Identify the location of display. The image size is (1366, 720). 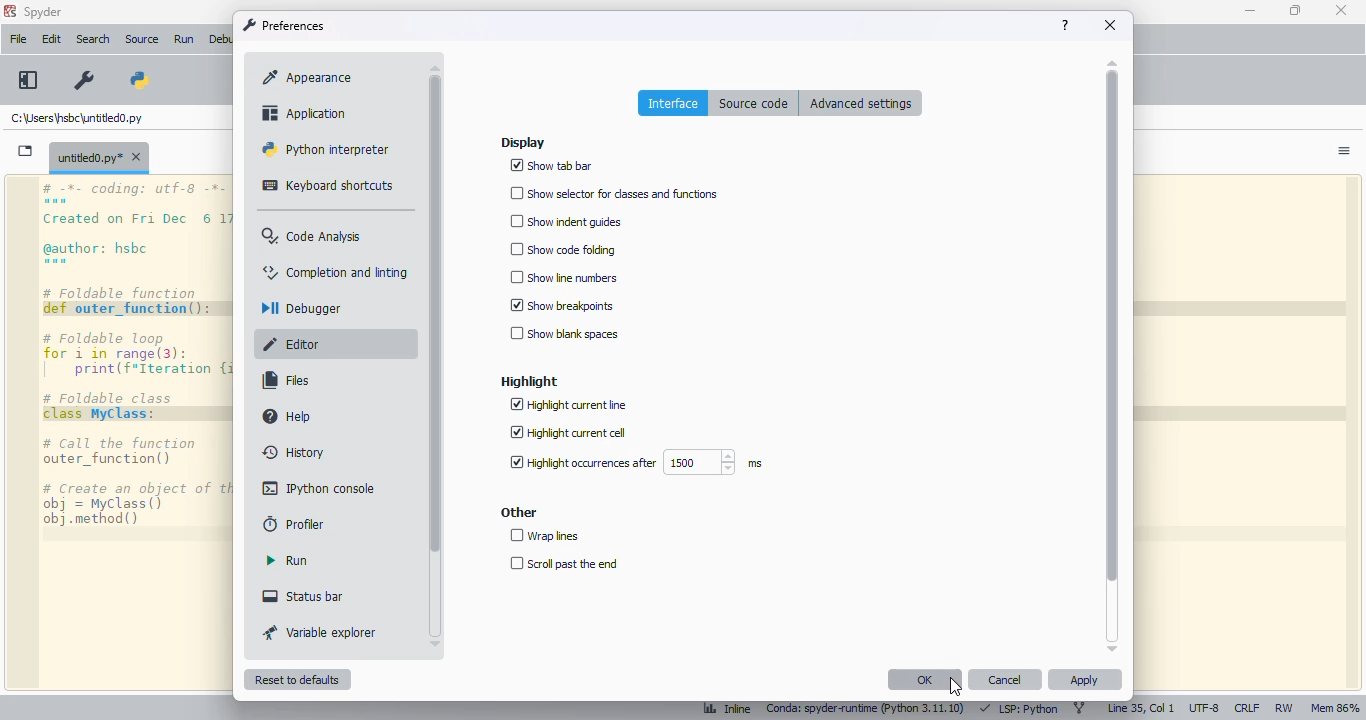
(523, 143).